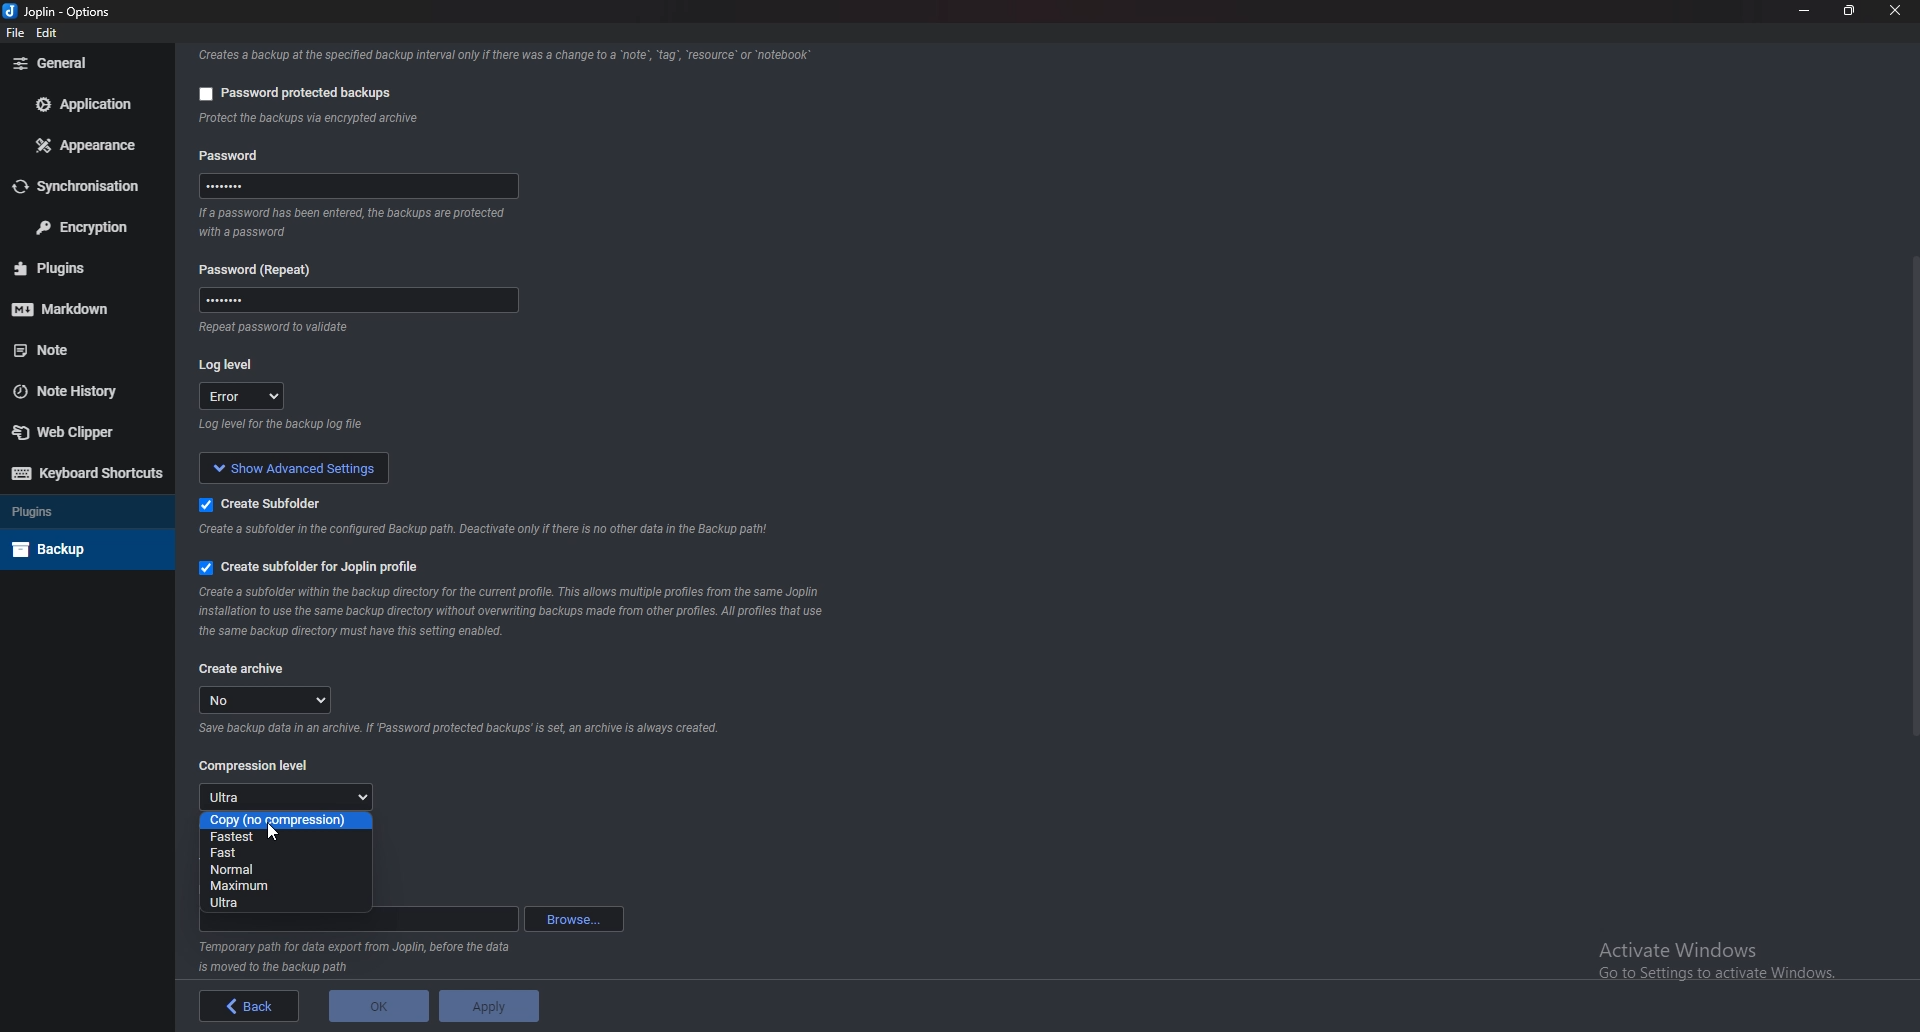 The height and width of the screenshot is (1032, 1920). I want to click on path, so click(357, 924).